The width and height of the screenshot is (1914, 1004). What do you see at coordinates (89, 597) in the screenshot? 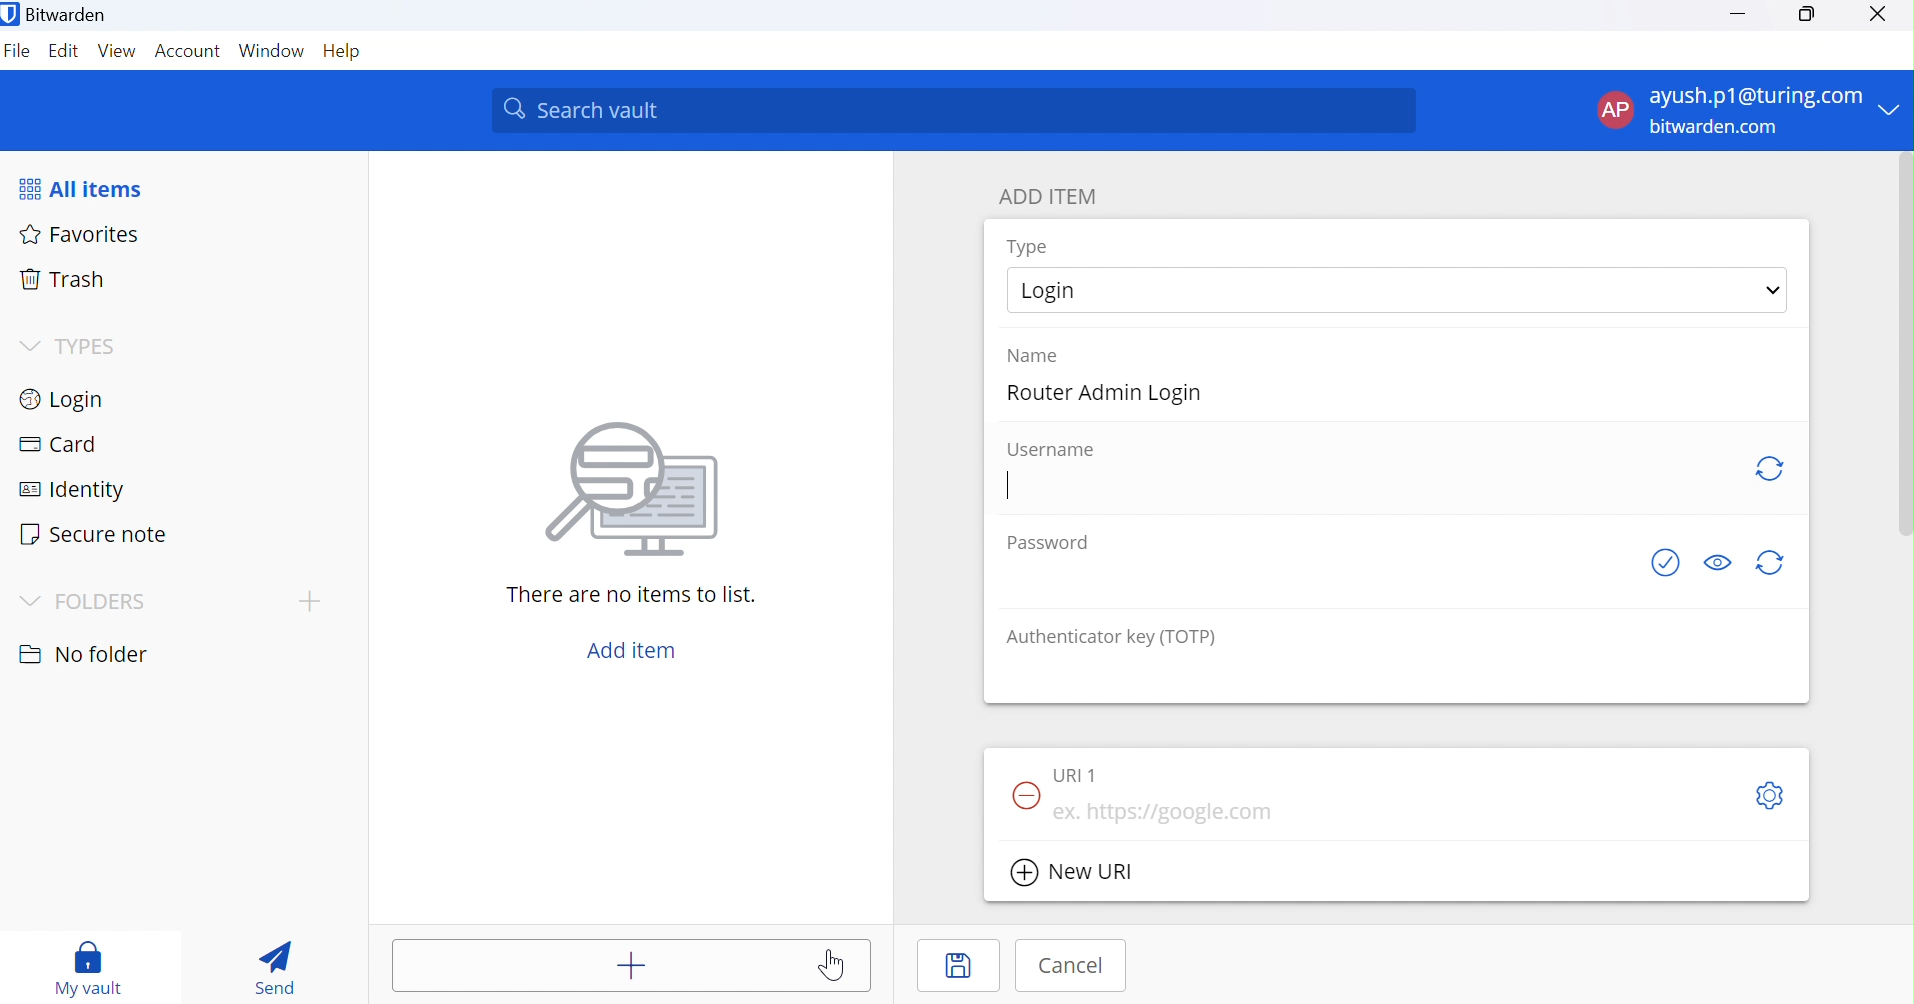
I see `FOLDERS` at bounding box center [89, 597].